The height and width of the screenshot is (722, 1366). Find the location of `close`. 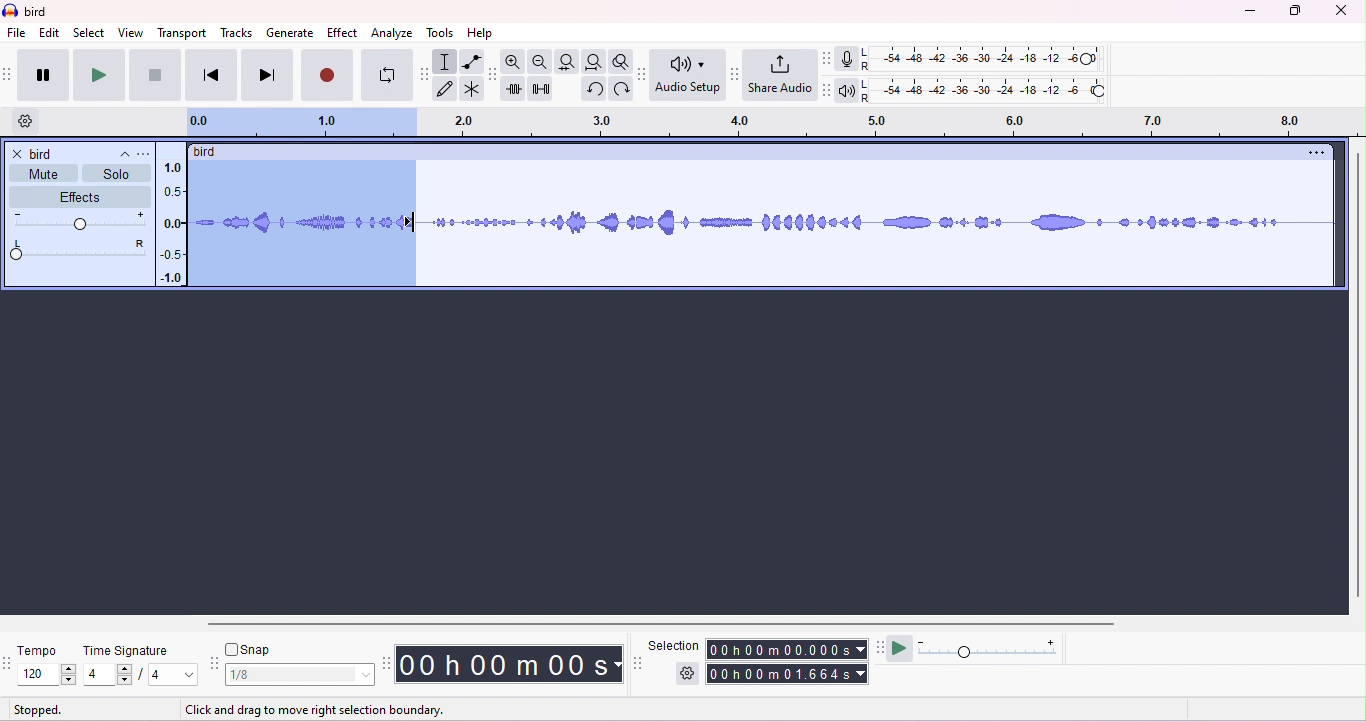

close is located at coordinates (17, 154).